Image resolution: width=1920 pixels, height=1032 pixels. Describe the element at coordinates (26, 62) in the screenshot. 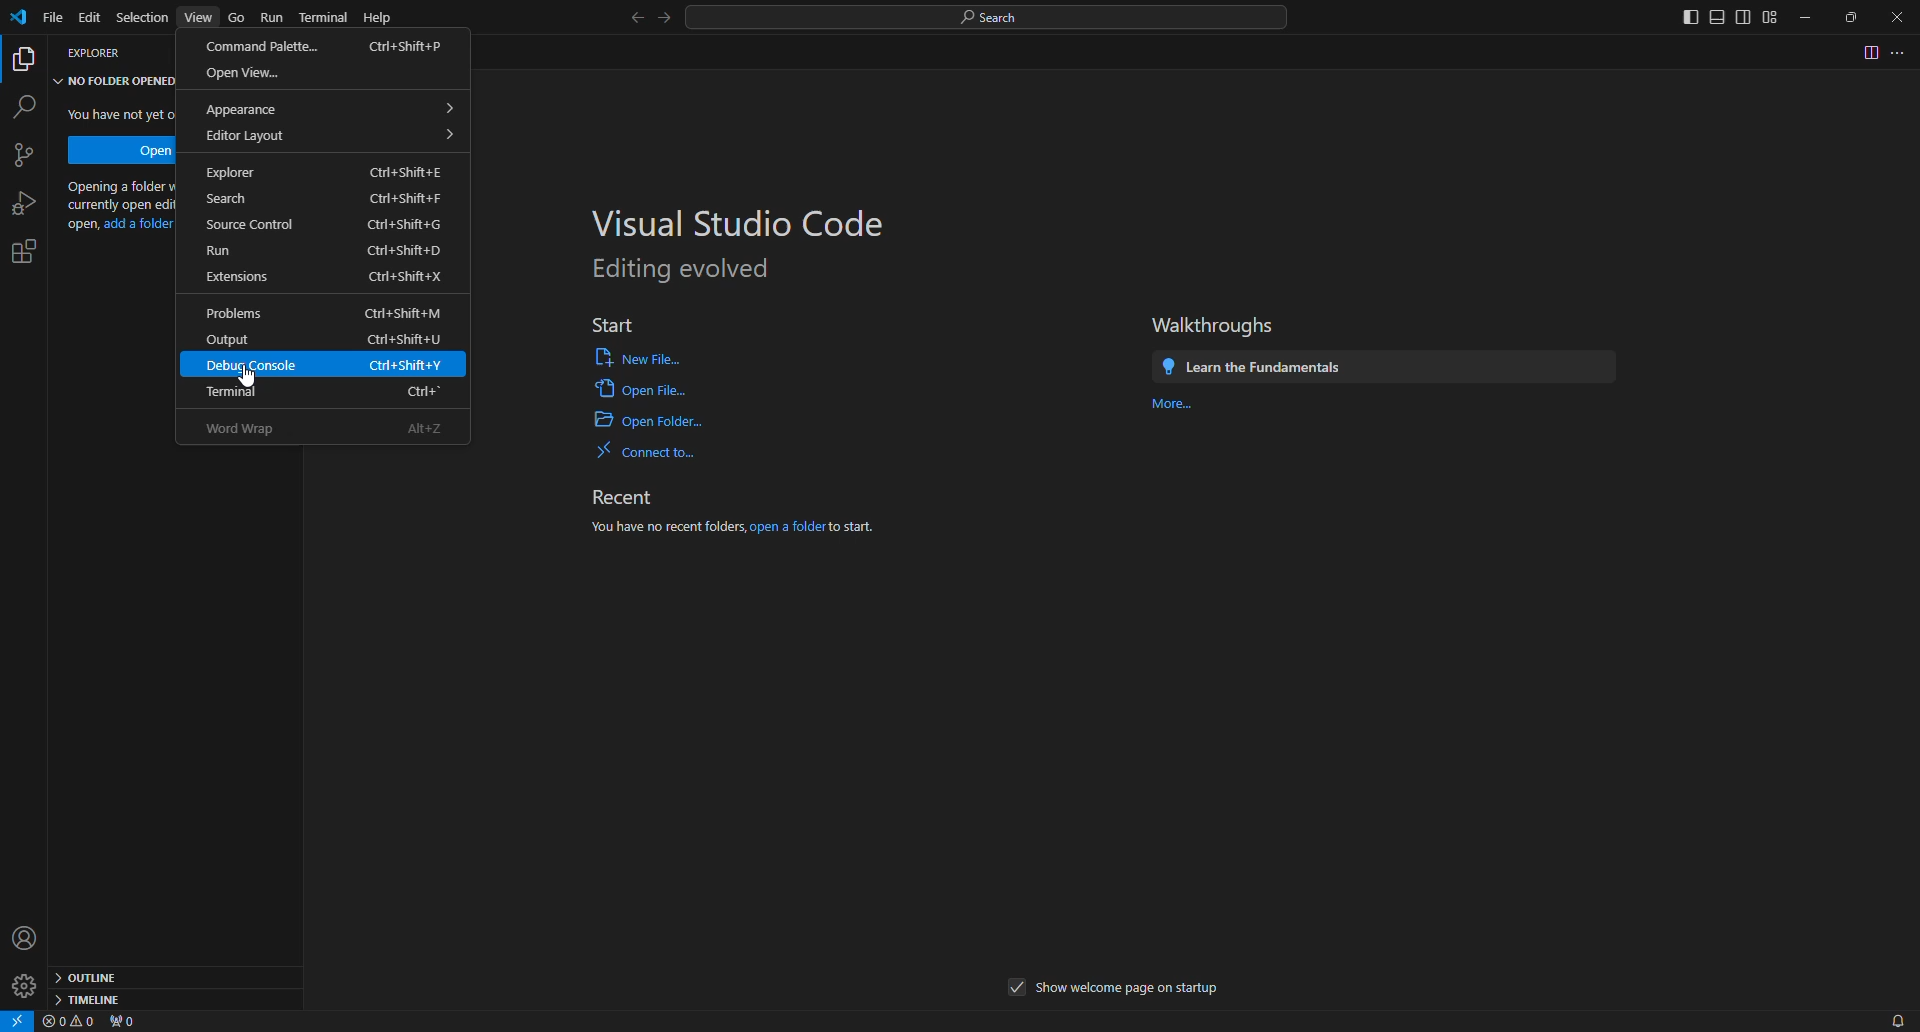

I see `copy` at that location.